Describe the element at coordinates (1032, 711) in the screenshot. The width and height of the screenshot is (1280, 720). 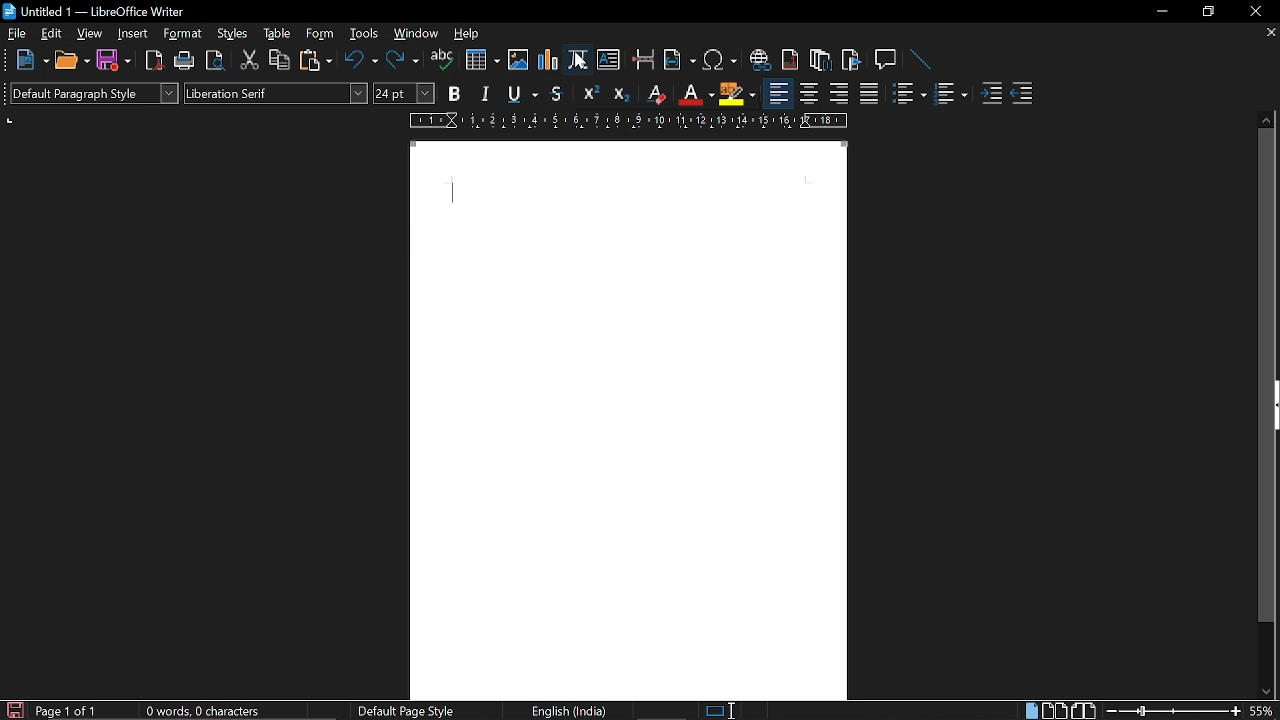
I see `single page view` at that location.